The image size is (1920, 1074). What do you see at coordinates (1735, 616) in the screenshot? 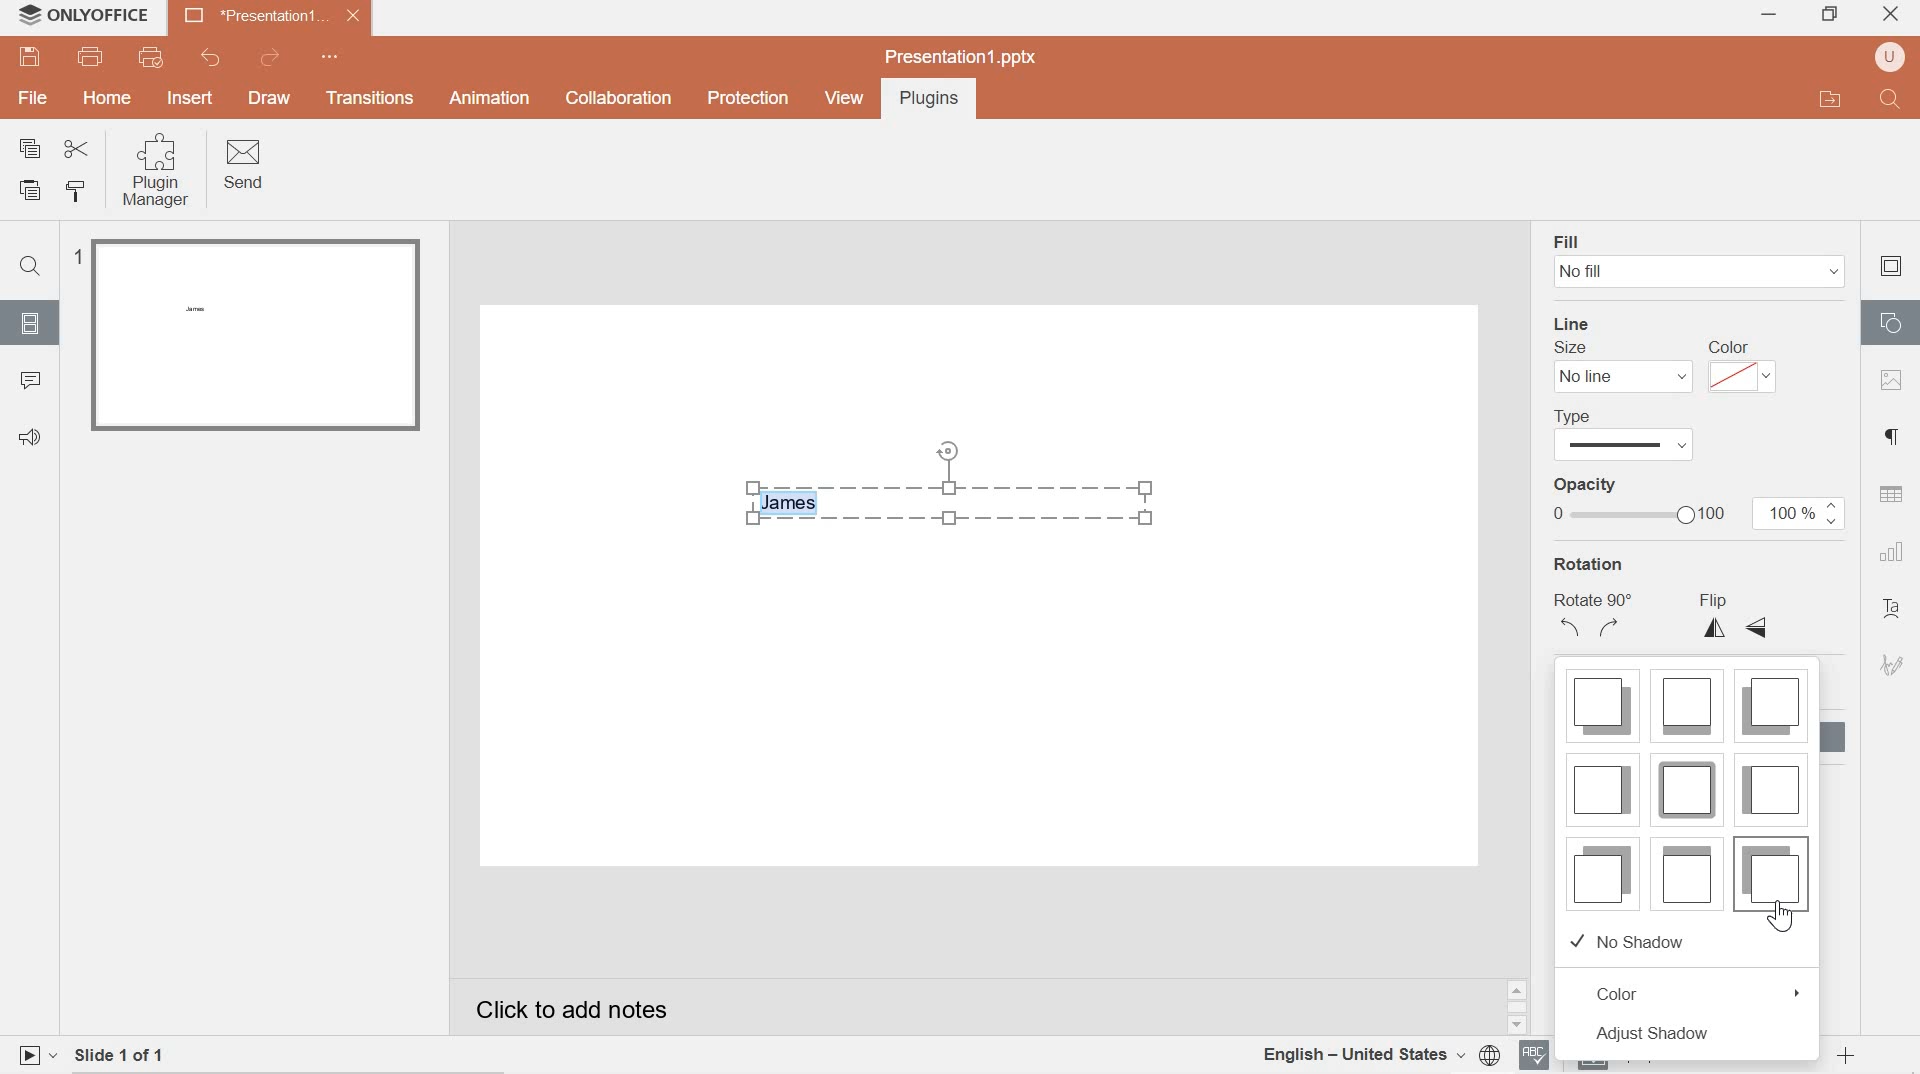
I see `flip` at bounding box center [1735, 616].